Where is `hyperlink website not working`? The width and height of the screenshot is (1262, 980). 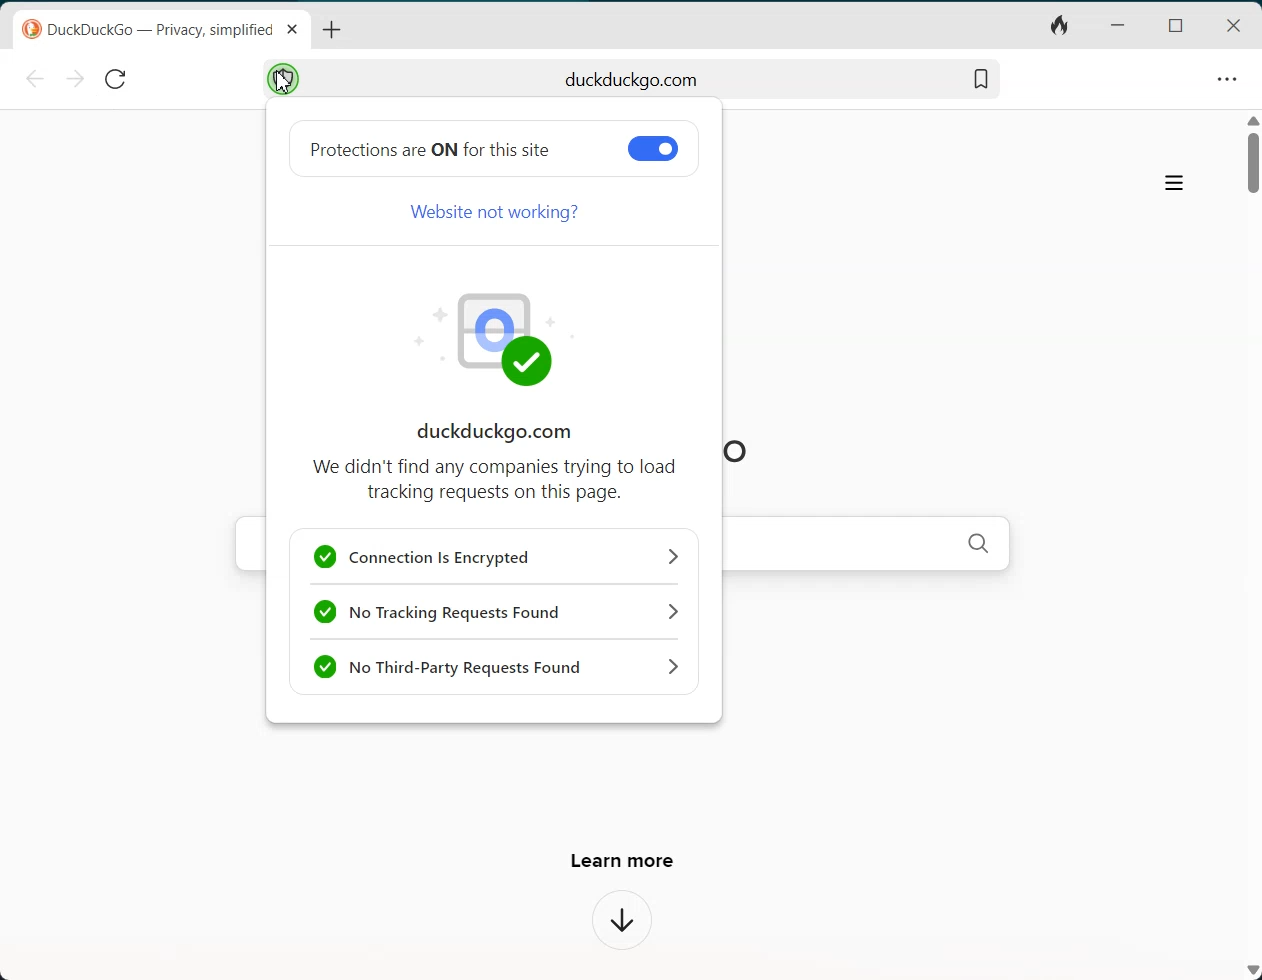
hyperlink website not working is located at coordinates (494, 212).